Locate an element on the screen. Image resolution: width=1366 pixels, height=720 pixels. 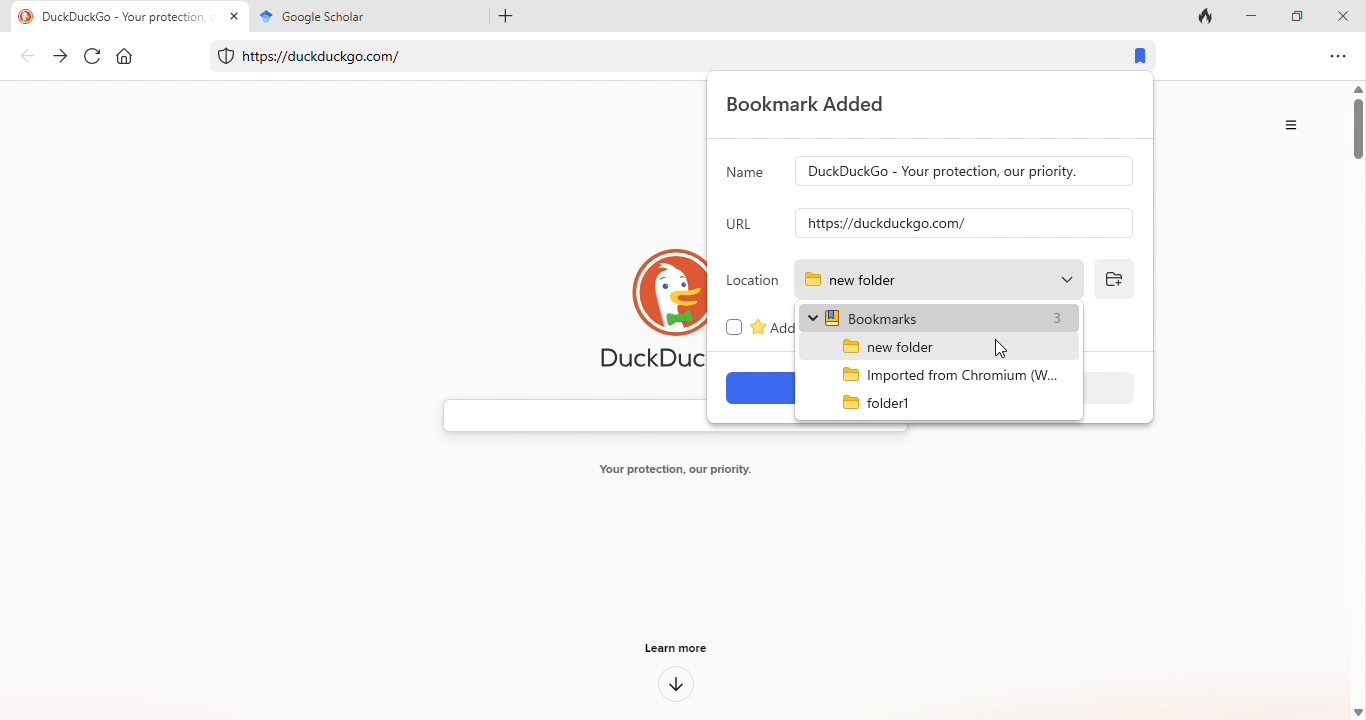
home is located at coordinates (134, 58).